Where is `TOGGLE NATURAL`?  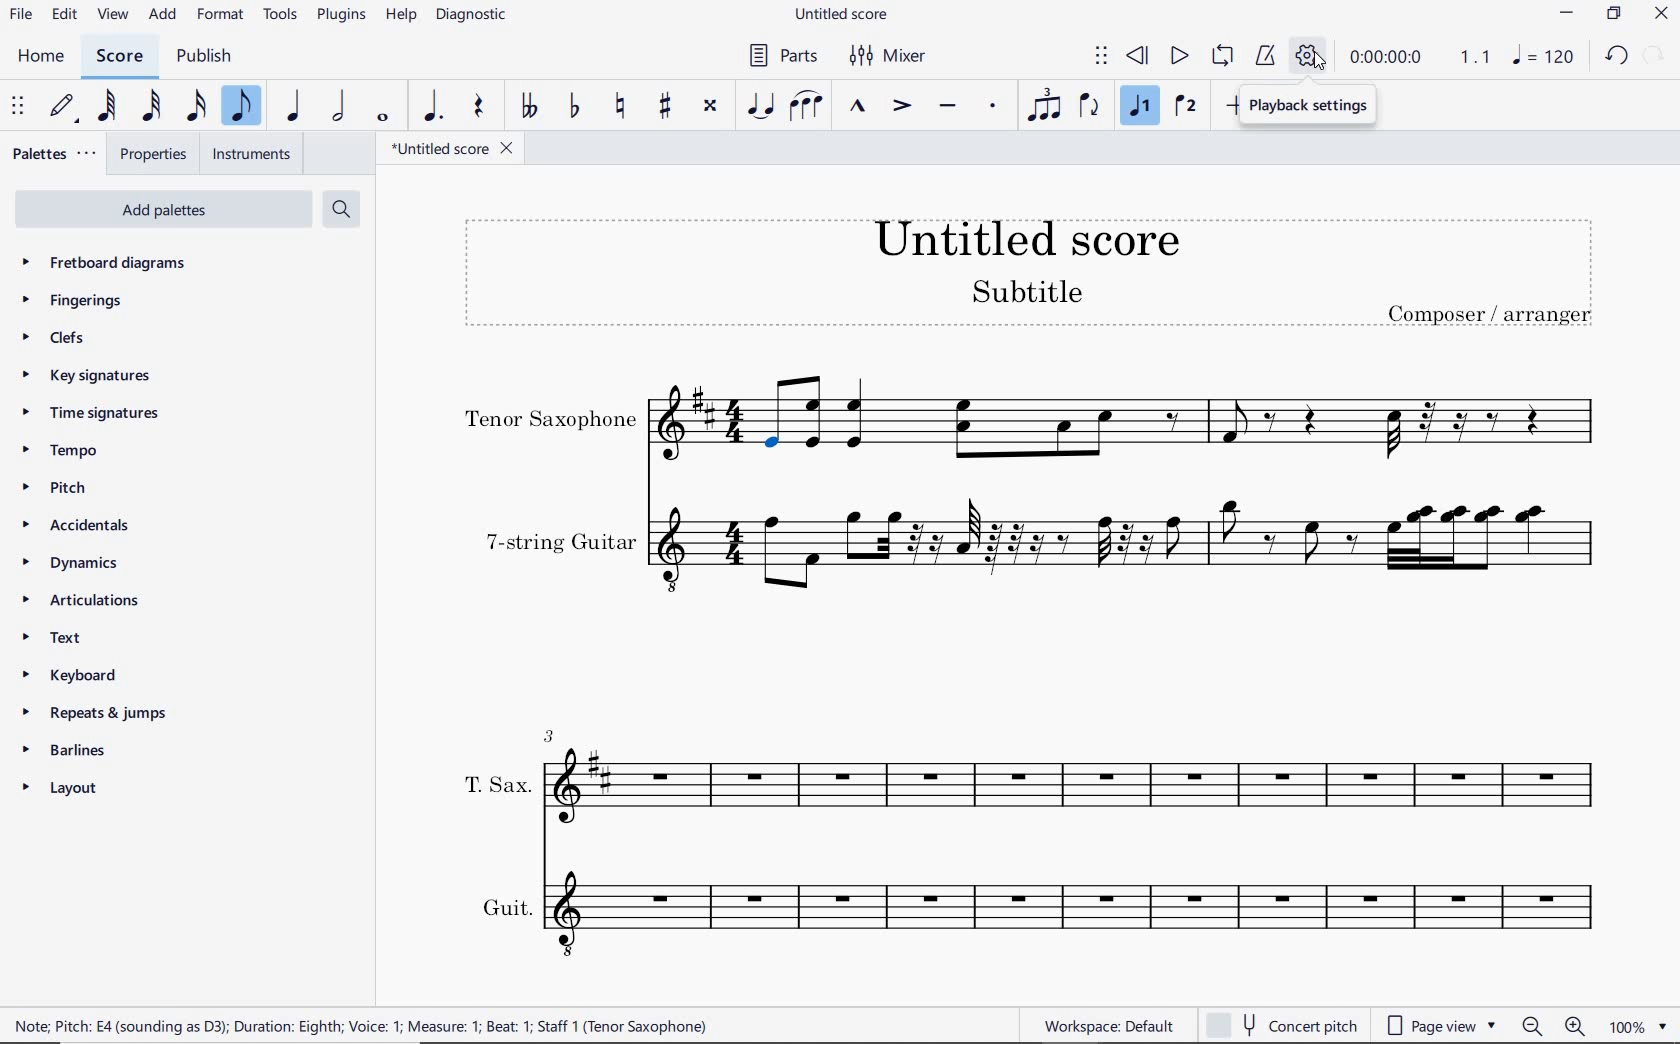 TOGGLE NATURAL is located at coordinates (620, 106).